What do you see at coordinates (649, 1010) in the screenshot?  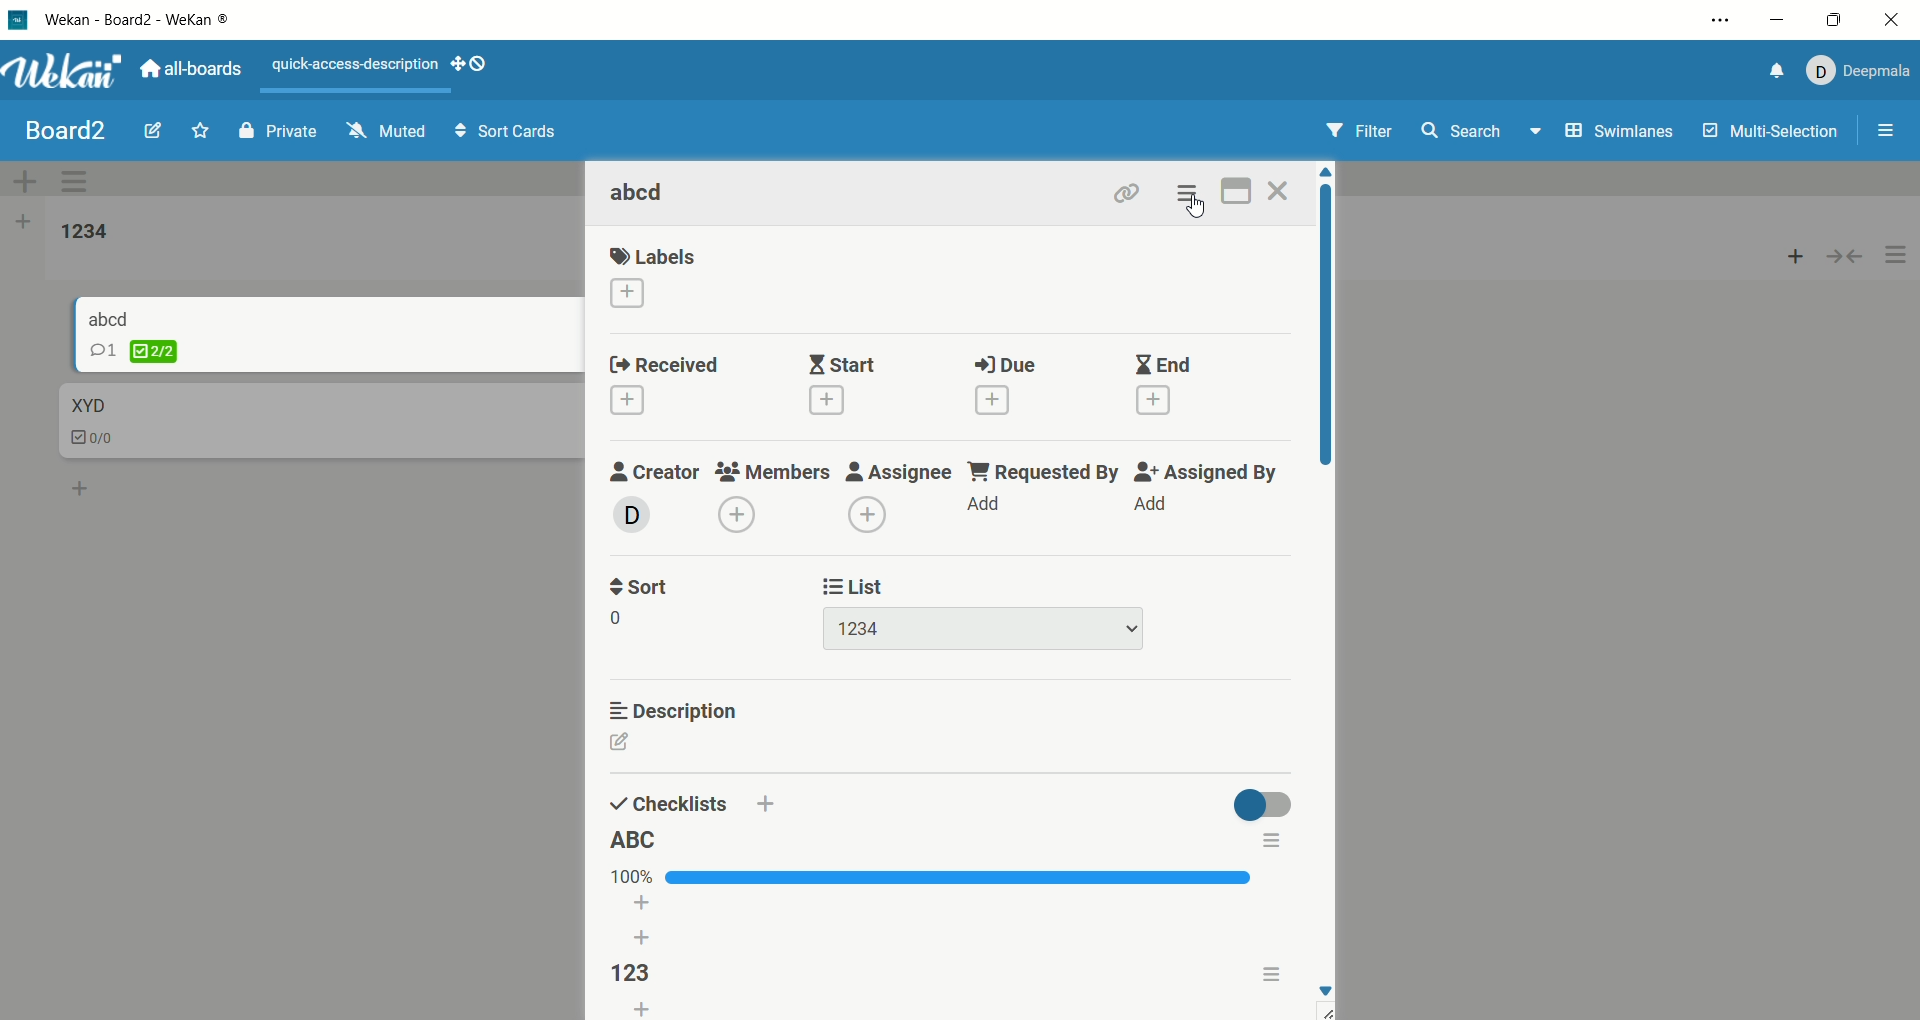 I see `list` at bounding box center [649, 1010].